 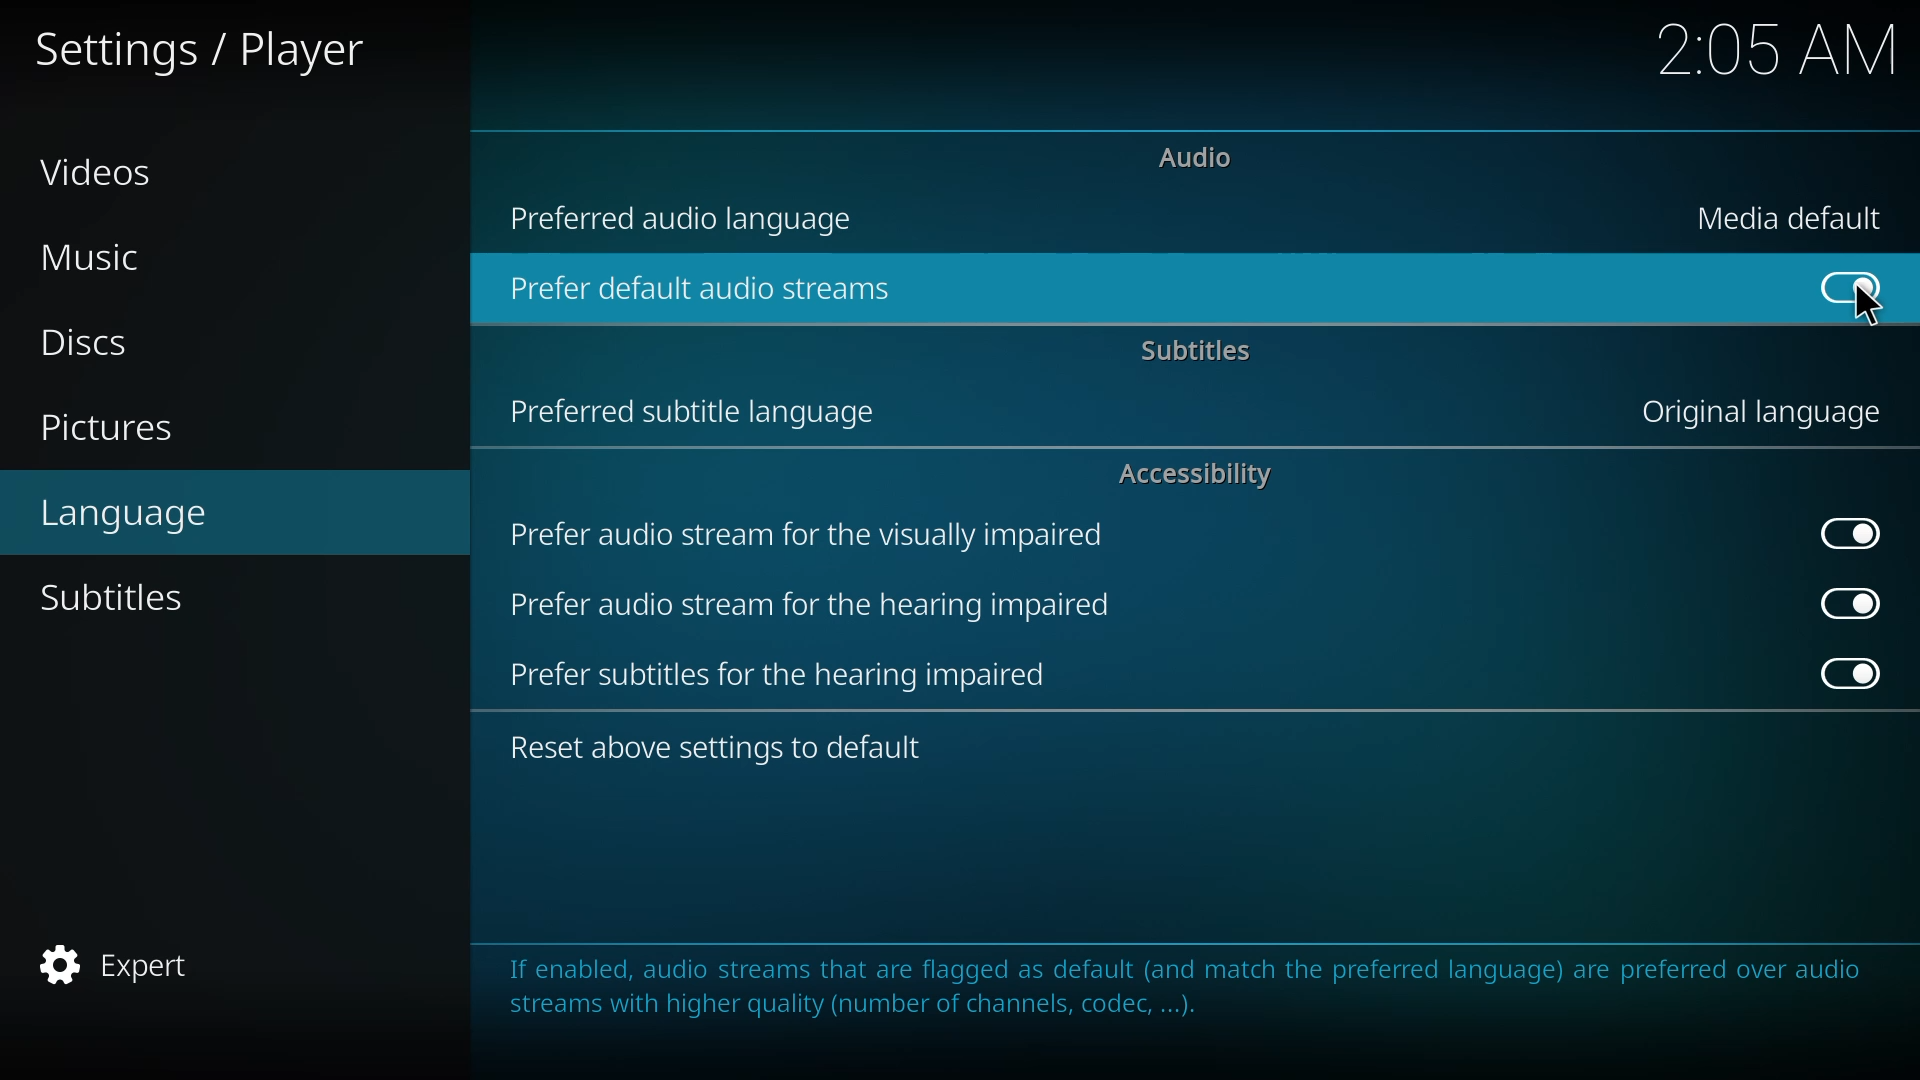 I want to click on videos, so click(x=104, y=170).